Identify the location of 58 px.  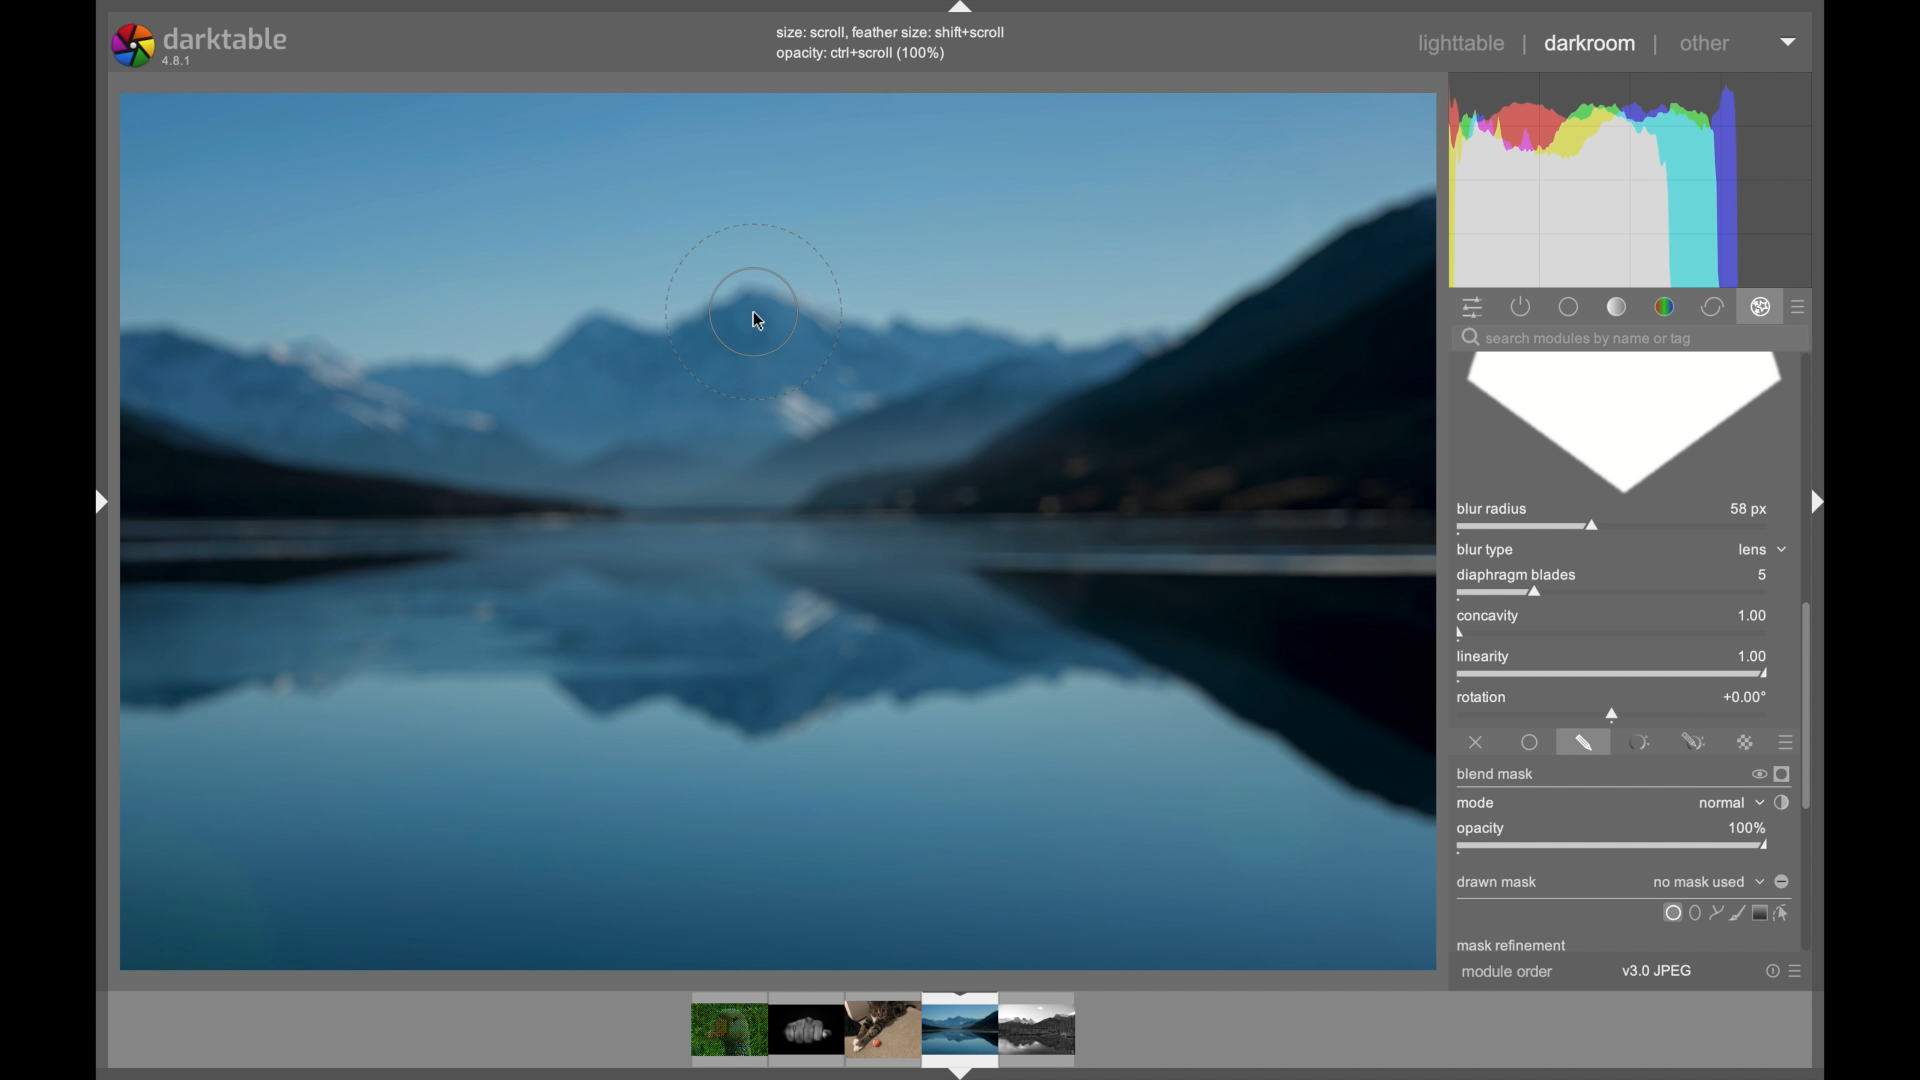
(1746, 509).